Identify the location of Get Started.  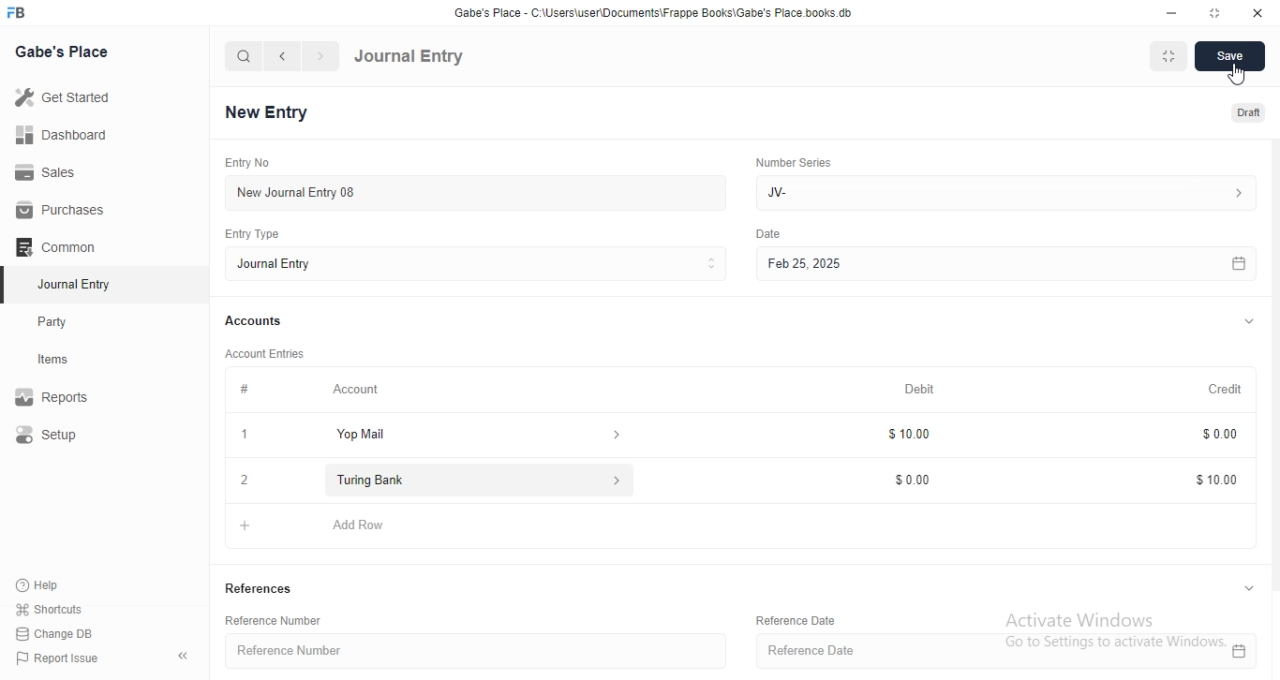
(68, 101).